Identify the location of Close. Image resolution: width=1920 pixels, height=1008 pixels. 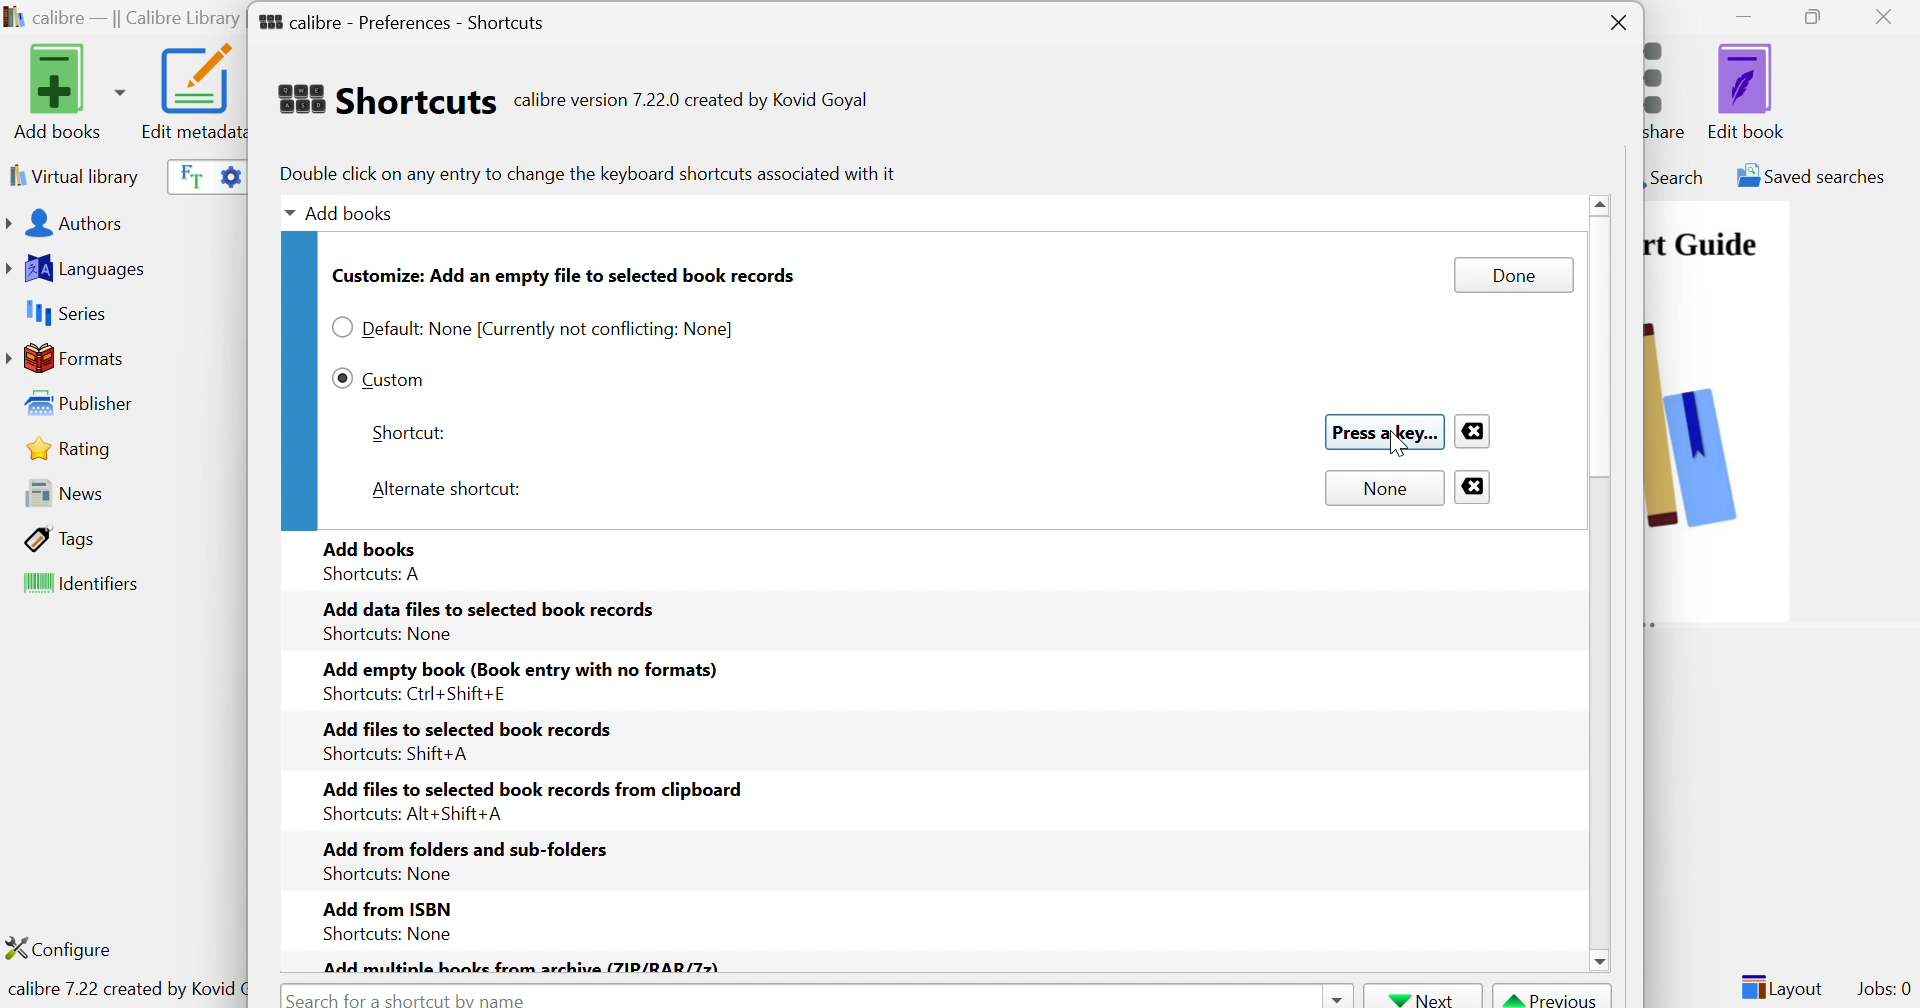
(1471, 429).